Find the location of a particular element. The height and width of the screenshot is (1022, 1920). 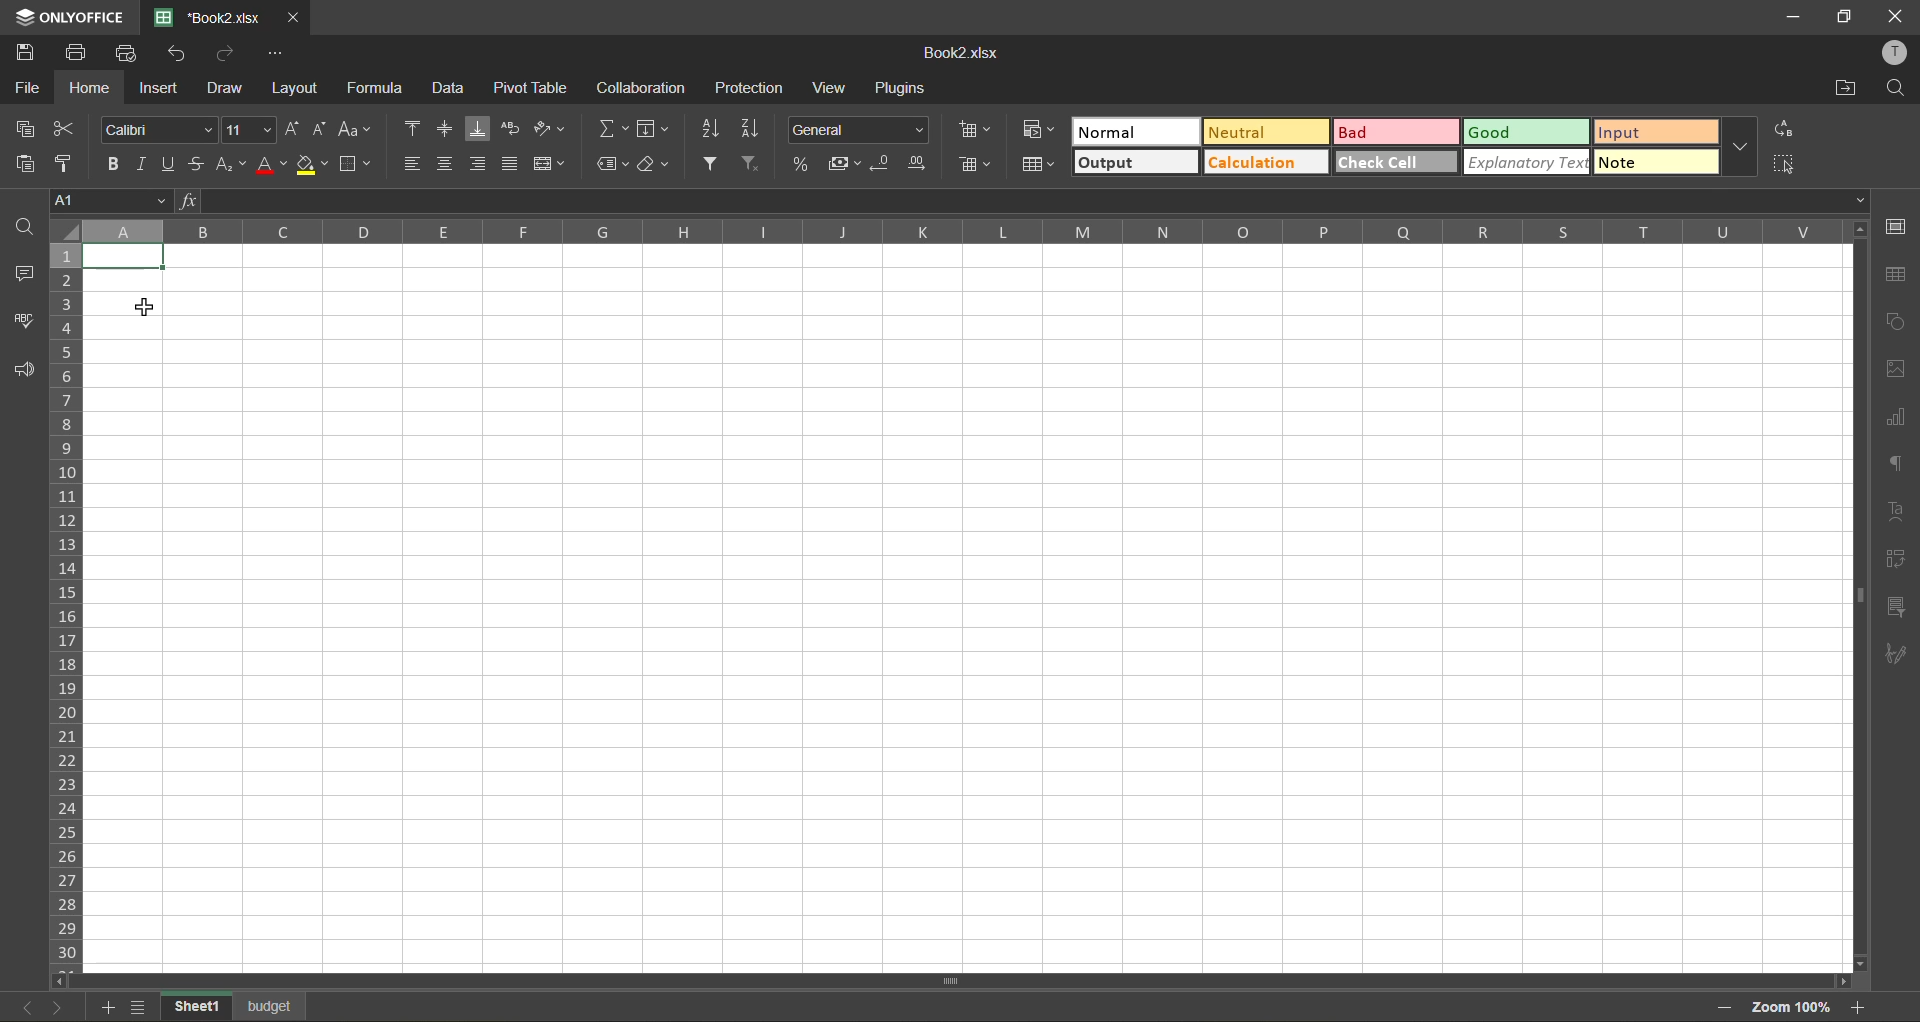

scroll bar is located at coordinates (907, 978).